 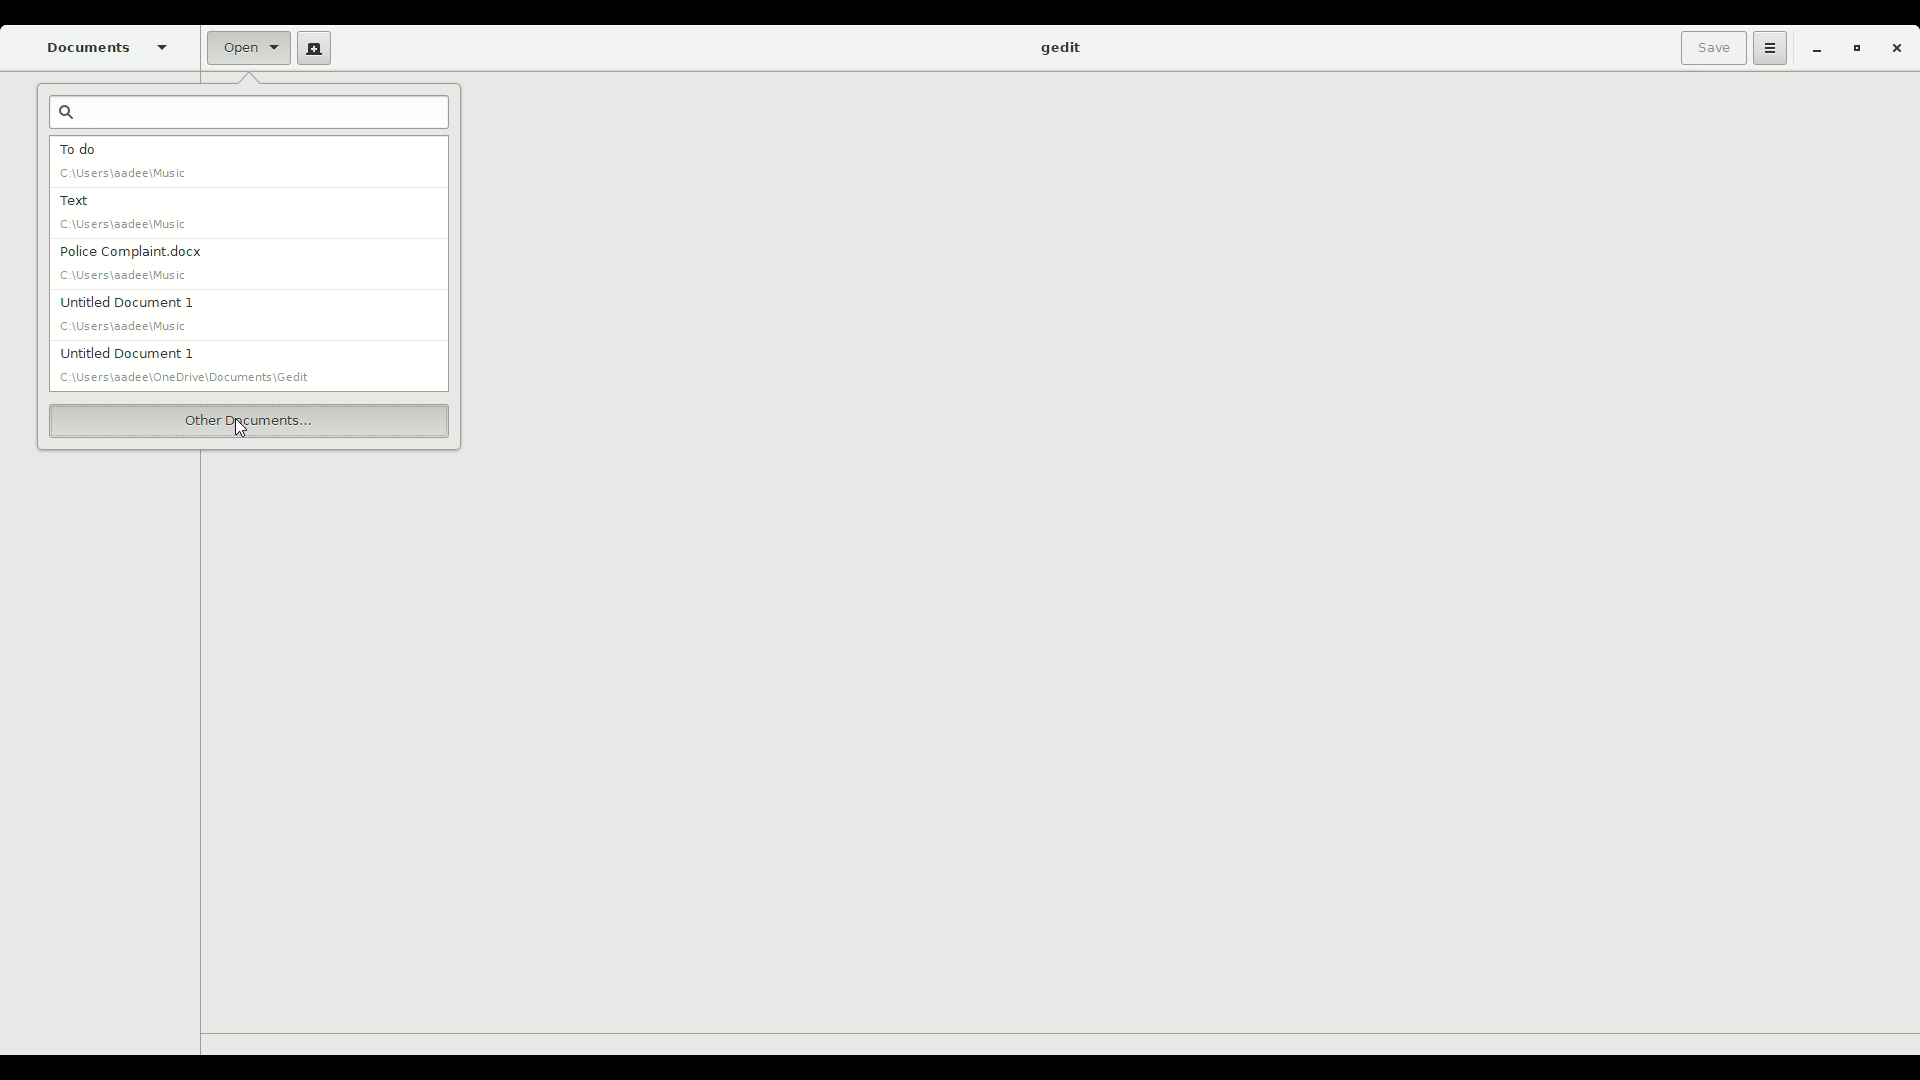 What do you see at coordinates (1852, 50) in the screenshot?
I see `Restore` at bounding box center [1852, 50].